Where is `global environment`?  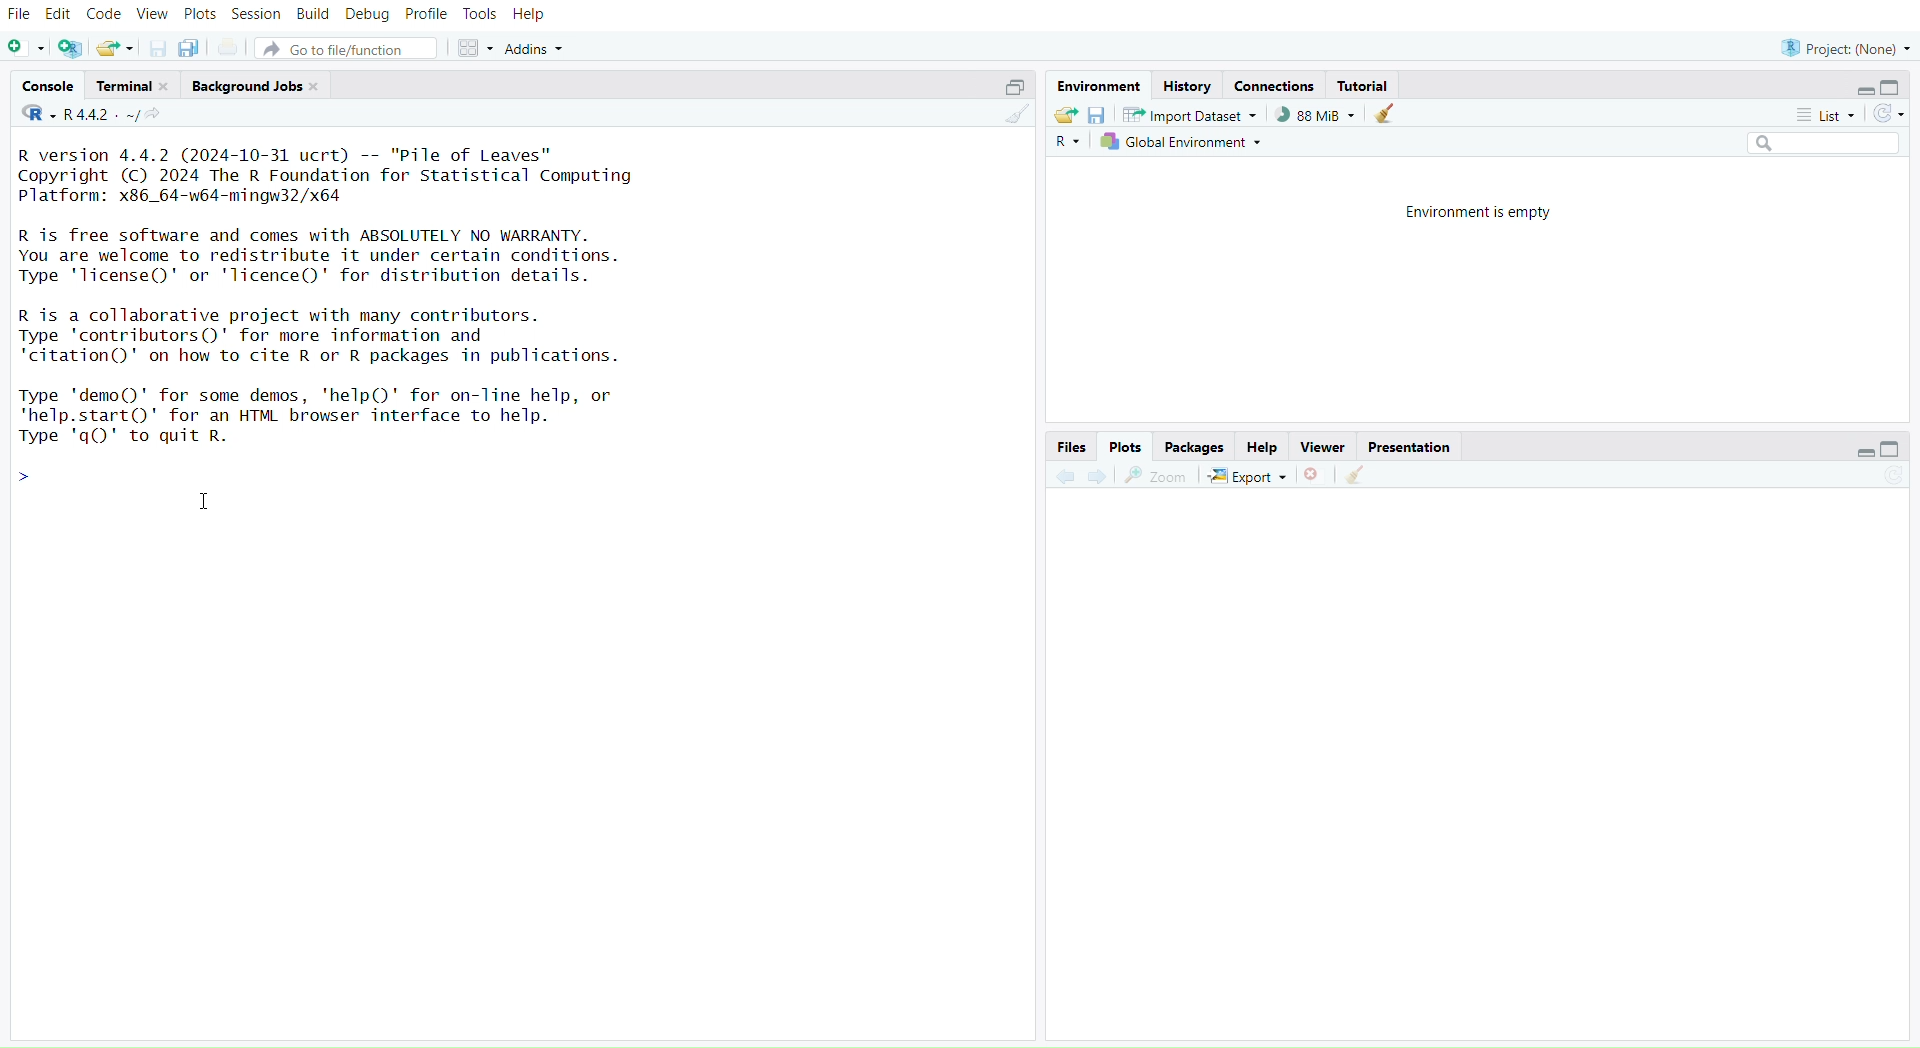
global environment is located at coordinates (1183, 141).